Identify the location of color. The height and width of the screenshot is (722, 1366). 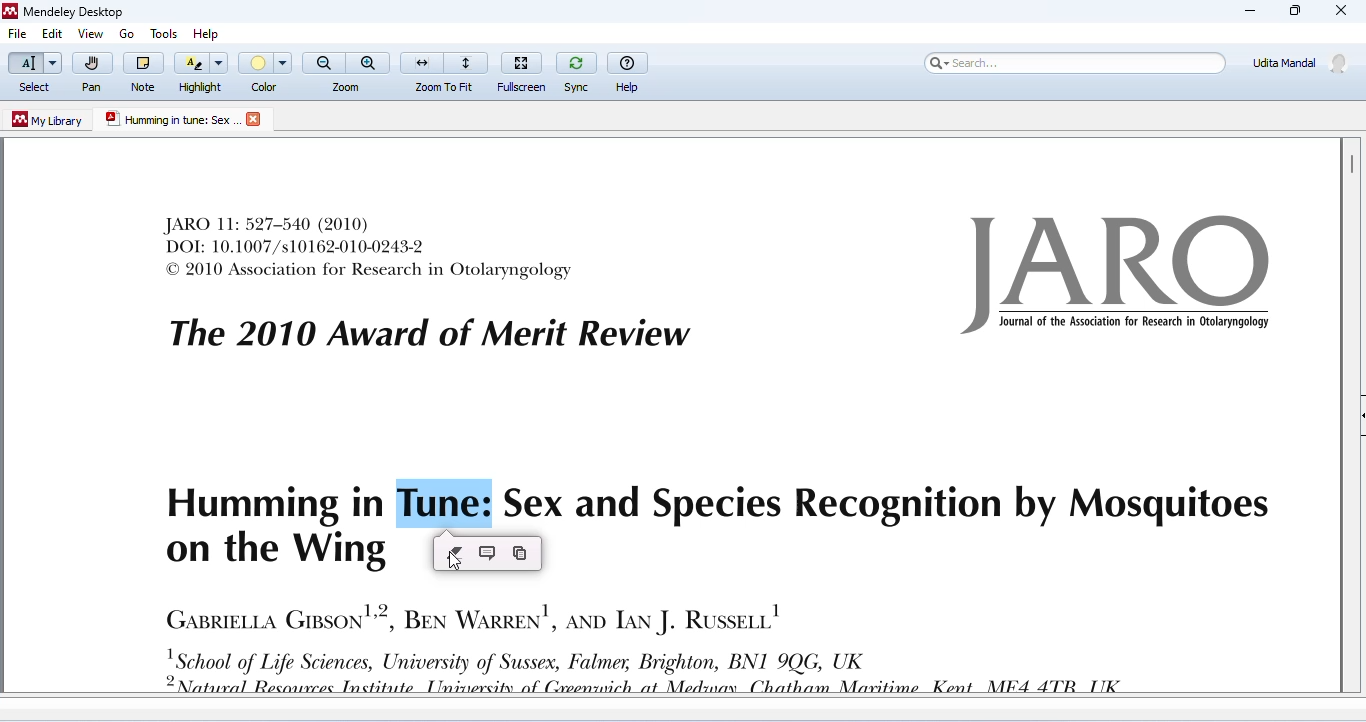
(267, 72).